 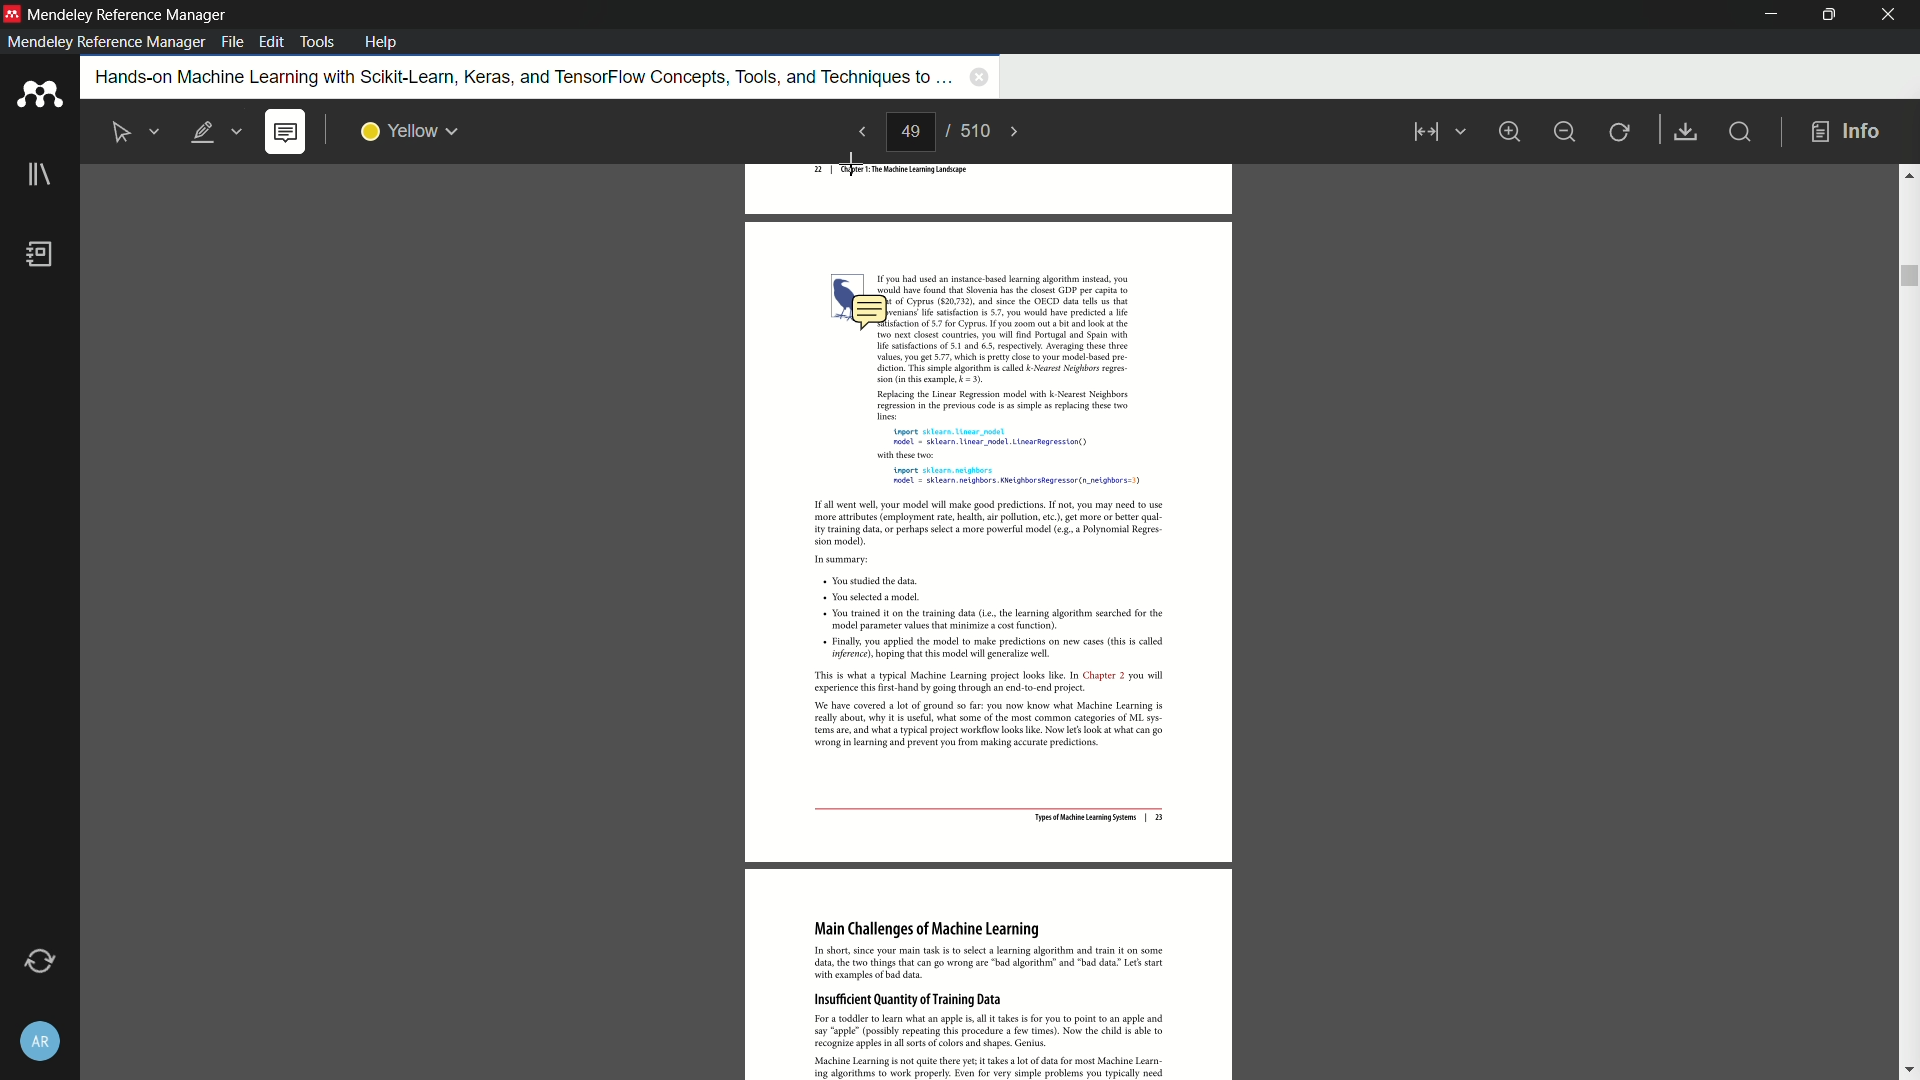 What do you see at coordinates (1825, 15) in the screenshot?
I see `maximize` at bounding box center [1825, 15].